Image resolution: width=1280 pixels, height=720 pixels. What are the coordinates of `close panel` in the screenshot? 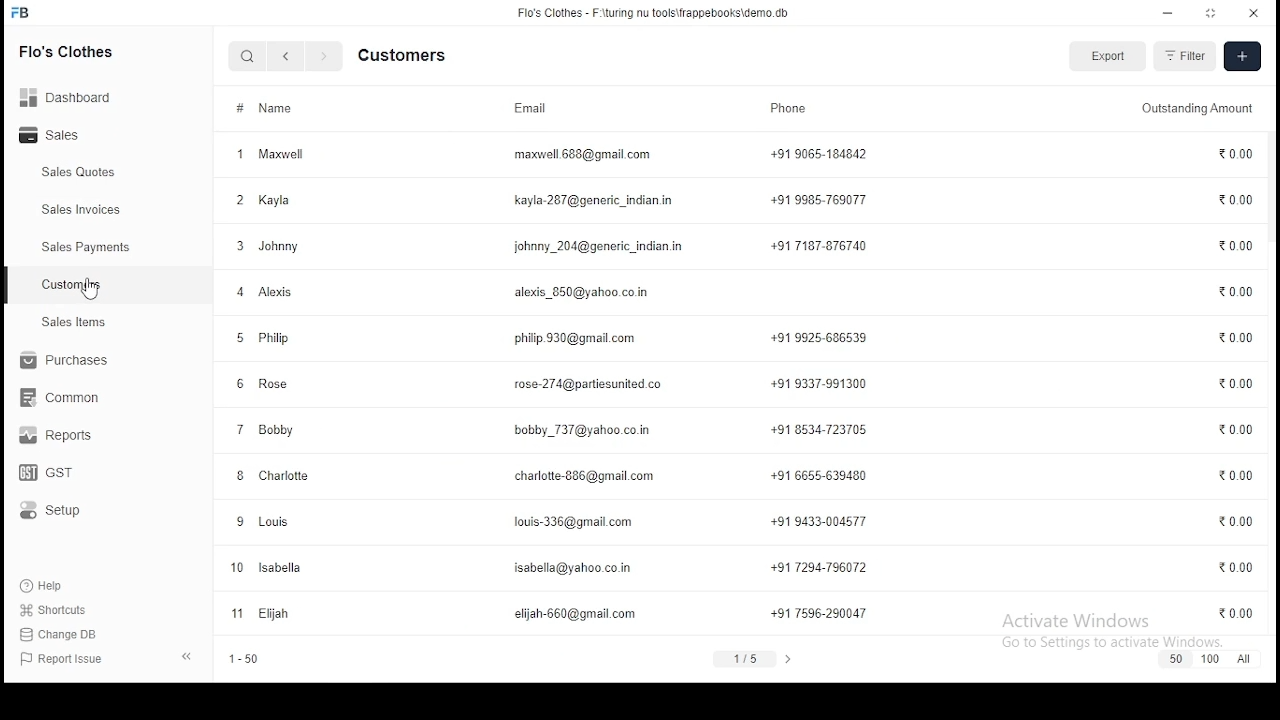 It's located at (185, 657).